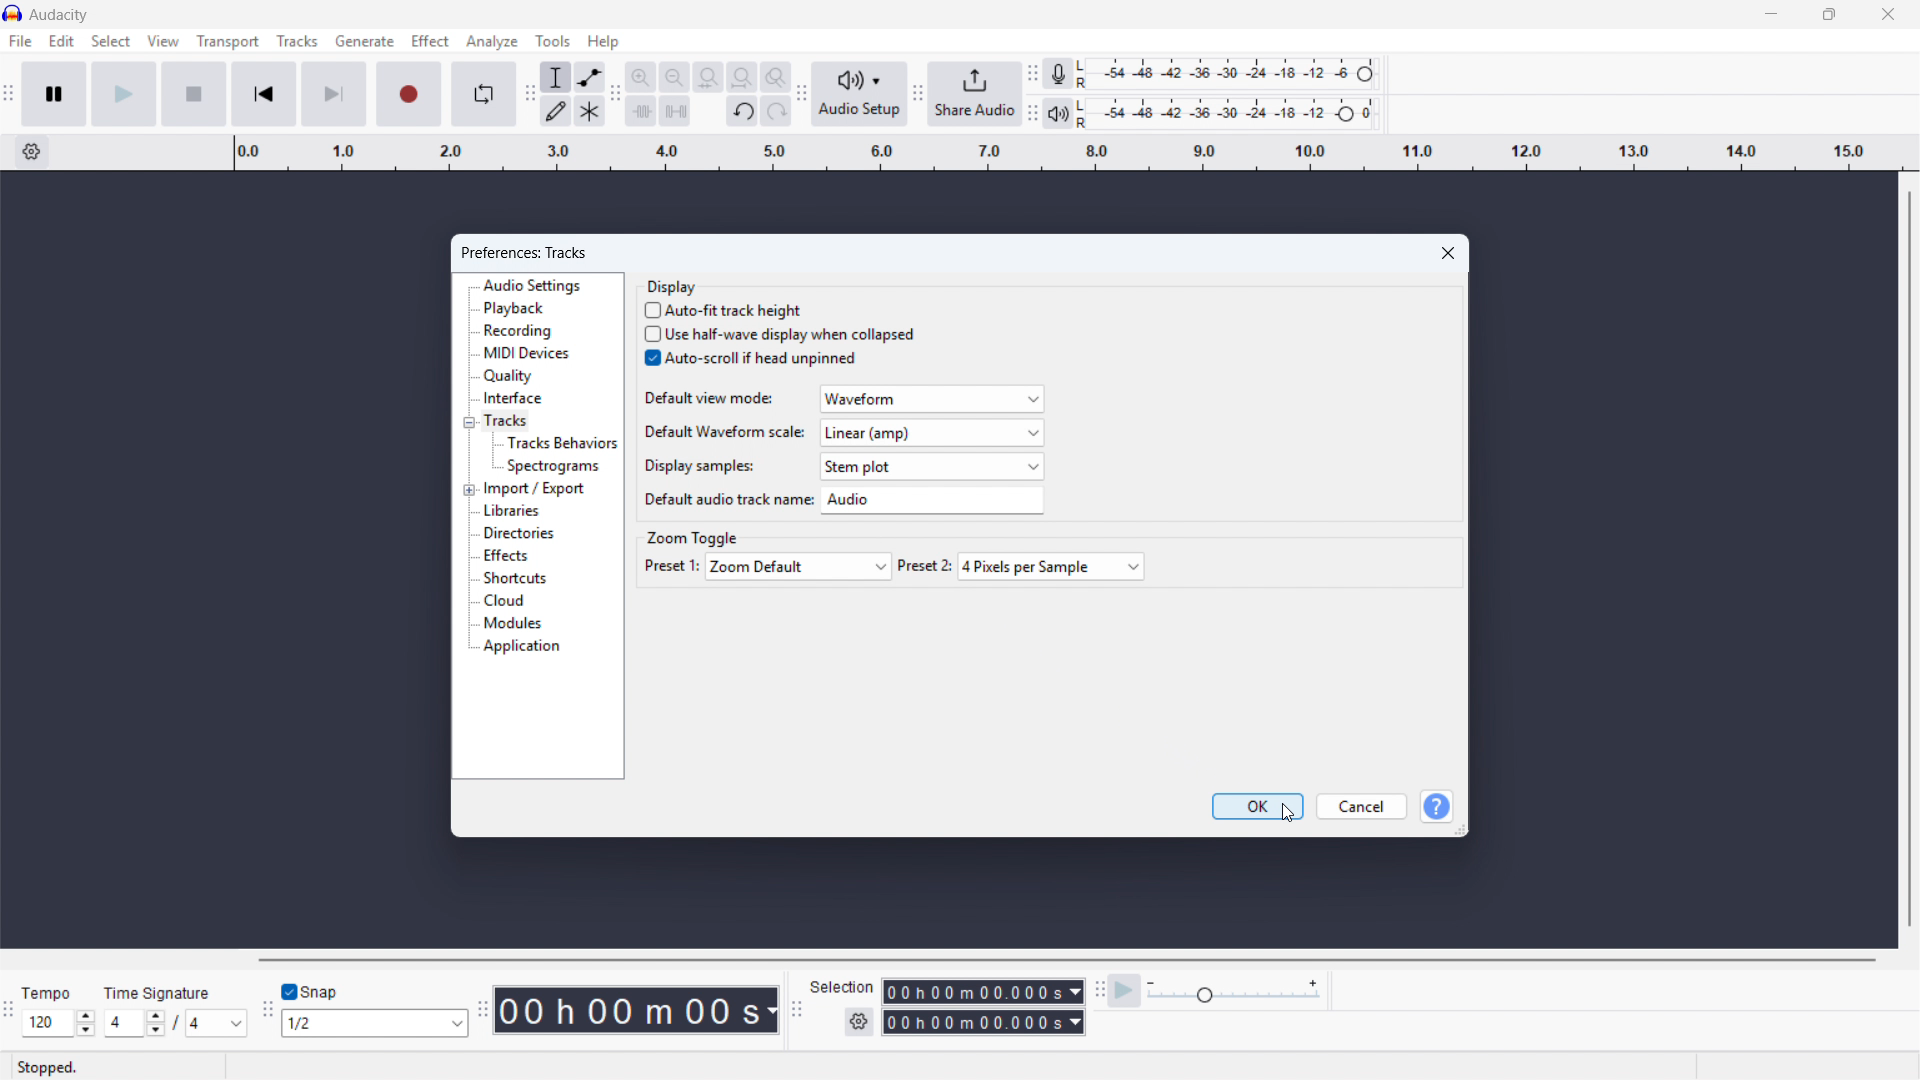 This screenshot has width=1920, height=1080. Describe the element at coordinates (708, 77) in the screenshot. I see `fit selection to width` at that location.